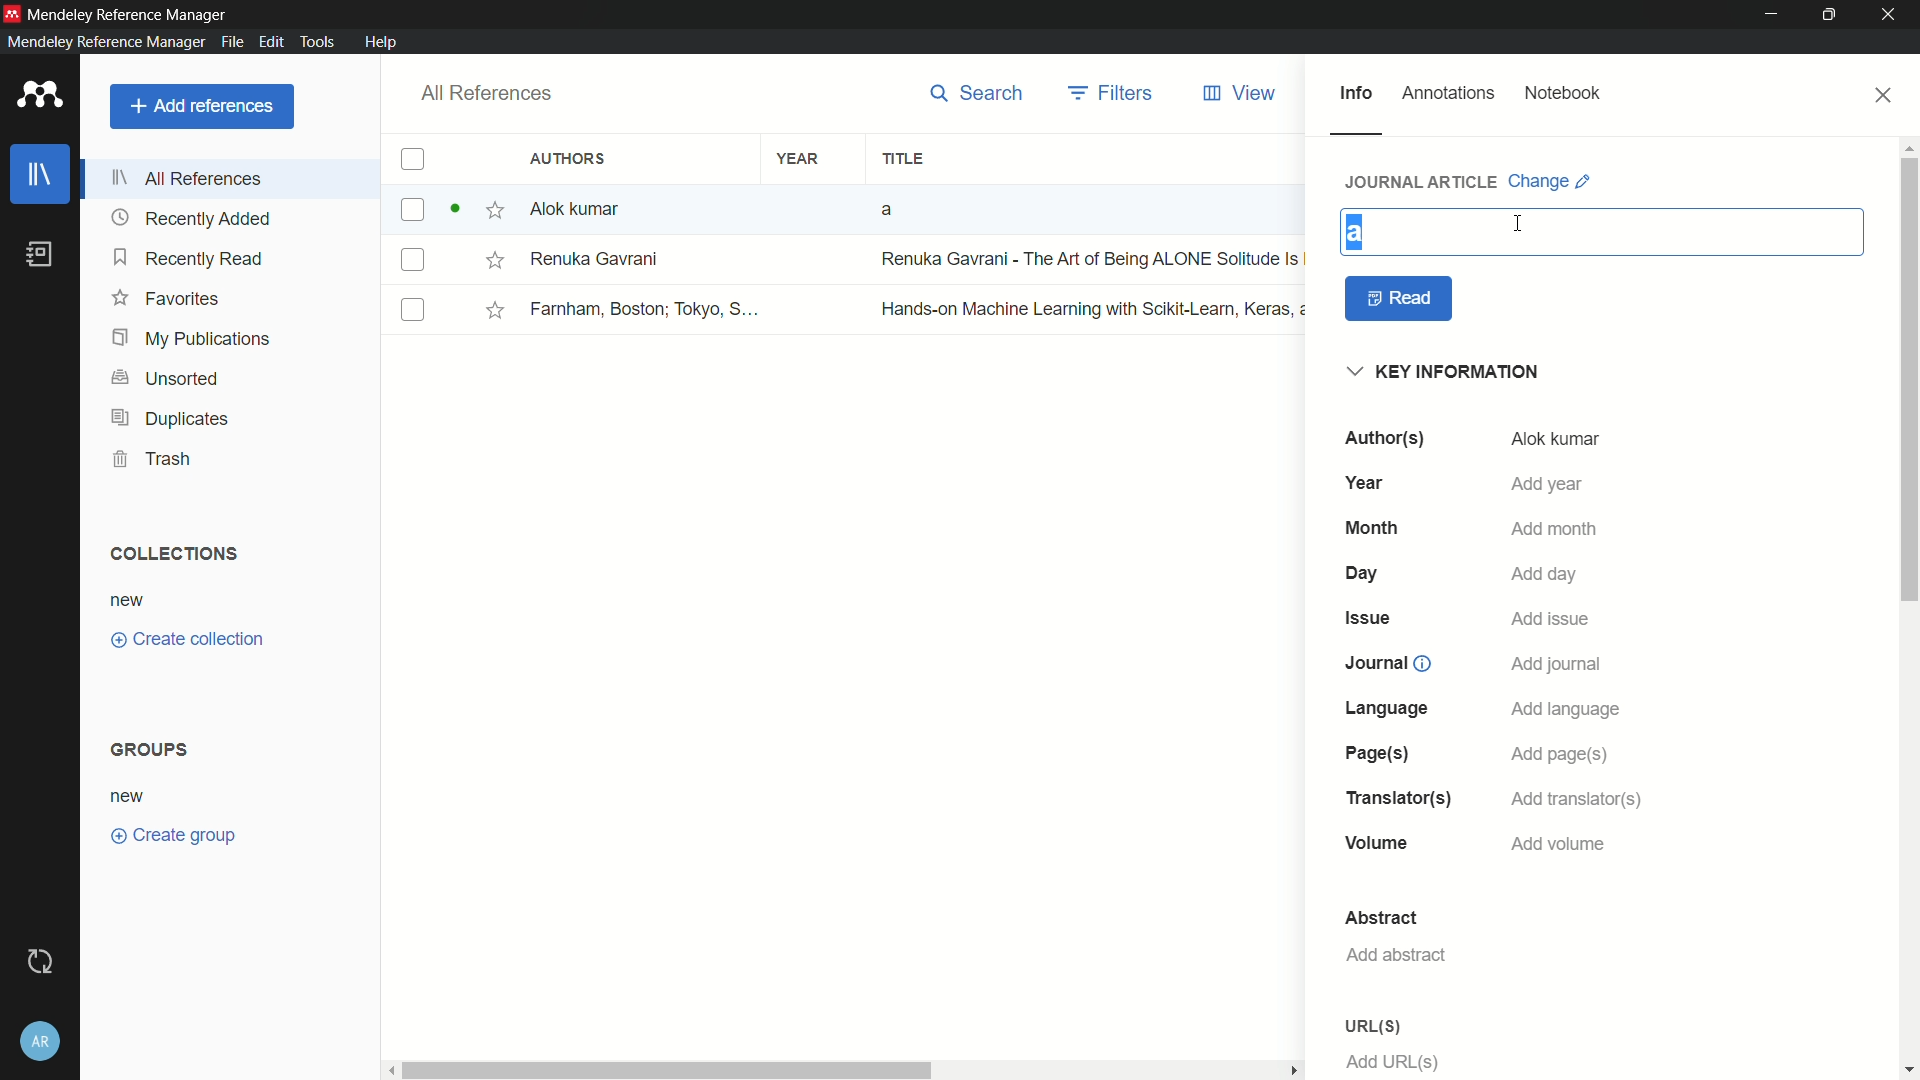 Image resolution: width=1920 pixels, height=1080 pixels. I want to click on app icon, so click(40, 96).